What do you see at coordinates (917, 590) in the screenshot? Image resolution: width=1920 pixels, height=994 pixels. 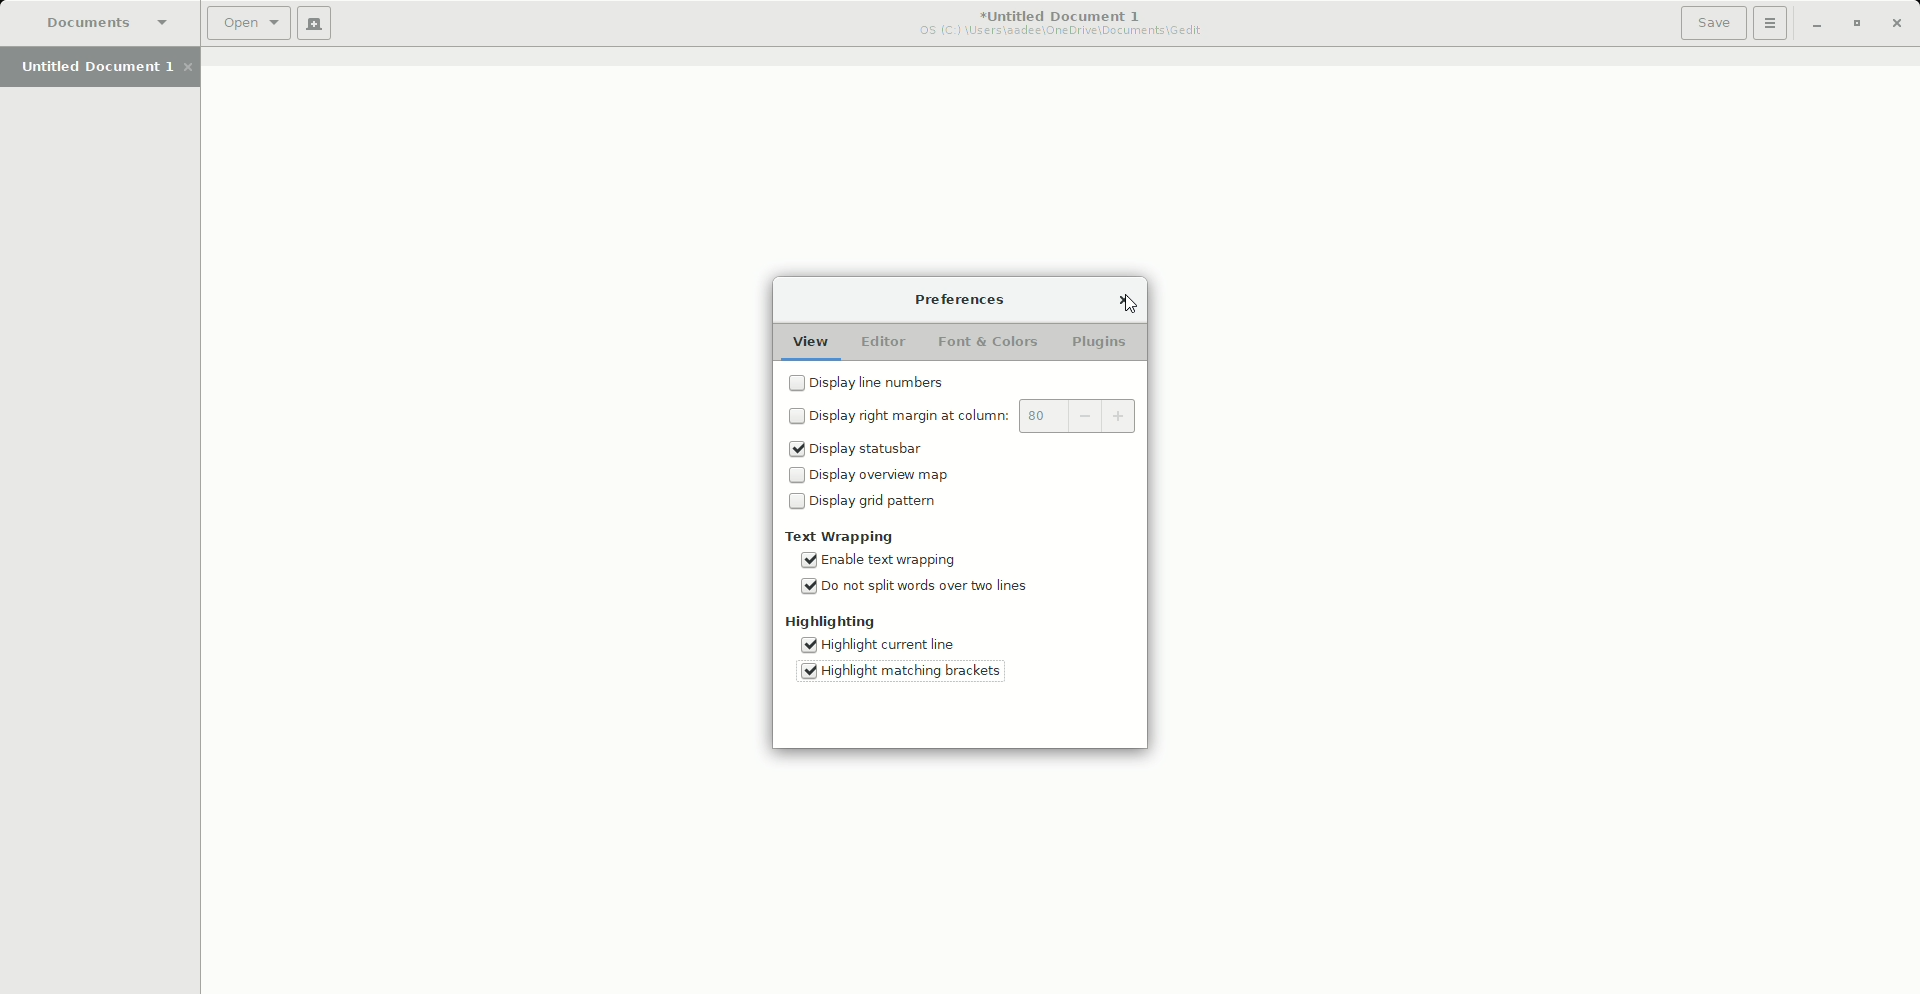 I see `Do not split words over two lines` at bounding box center [917, 590].